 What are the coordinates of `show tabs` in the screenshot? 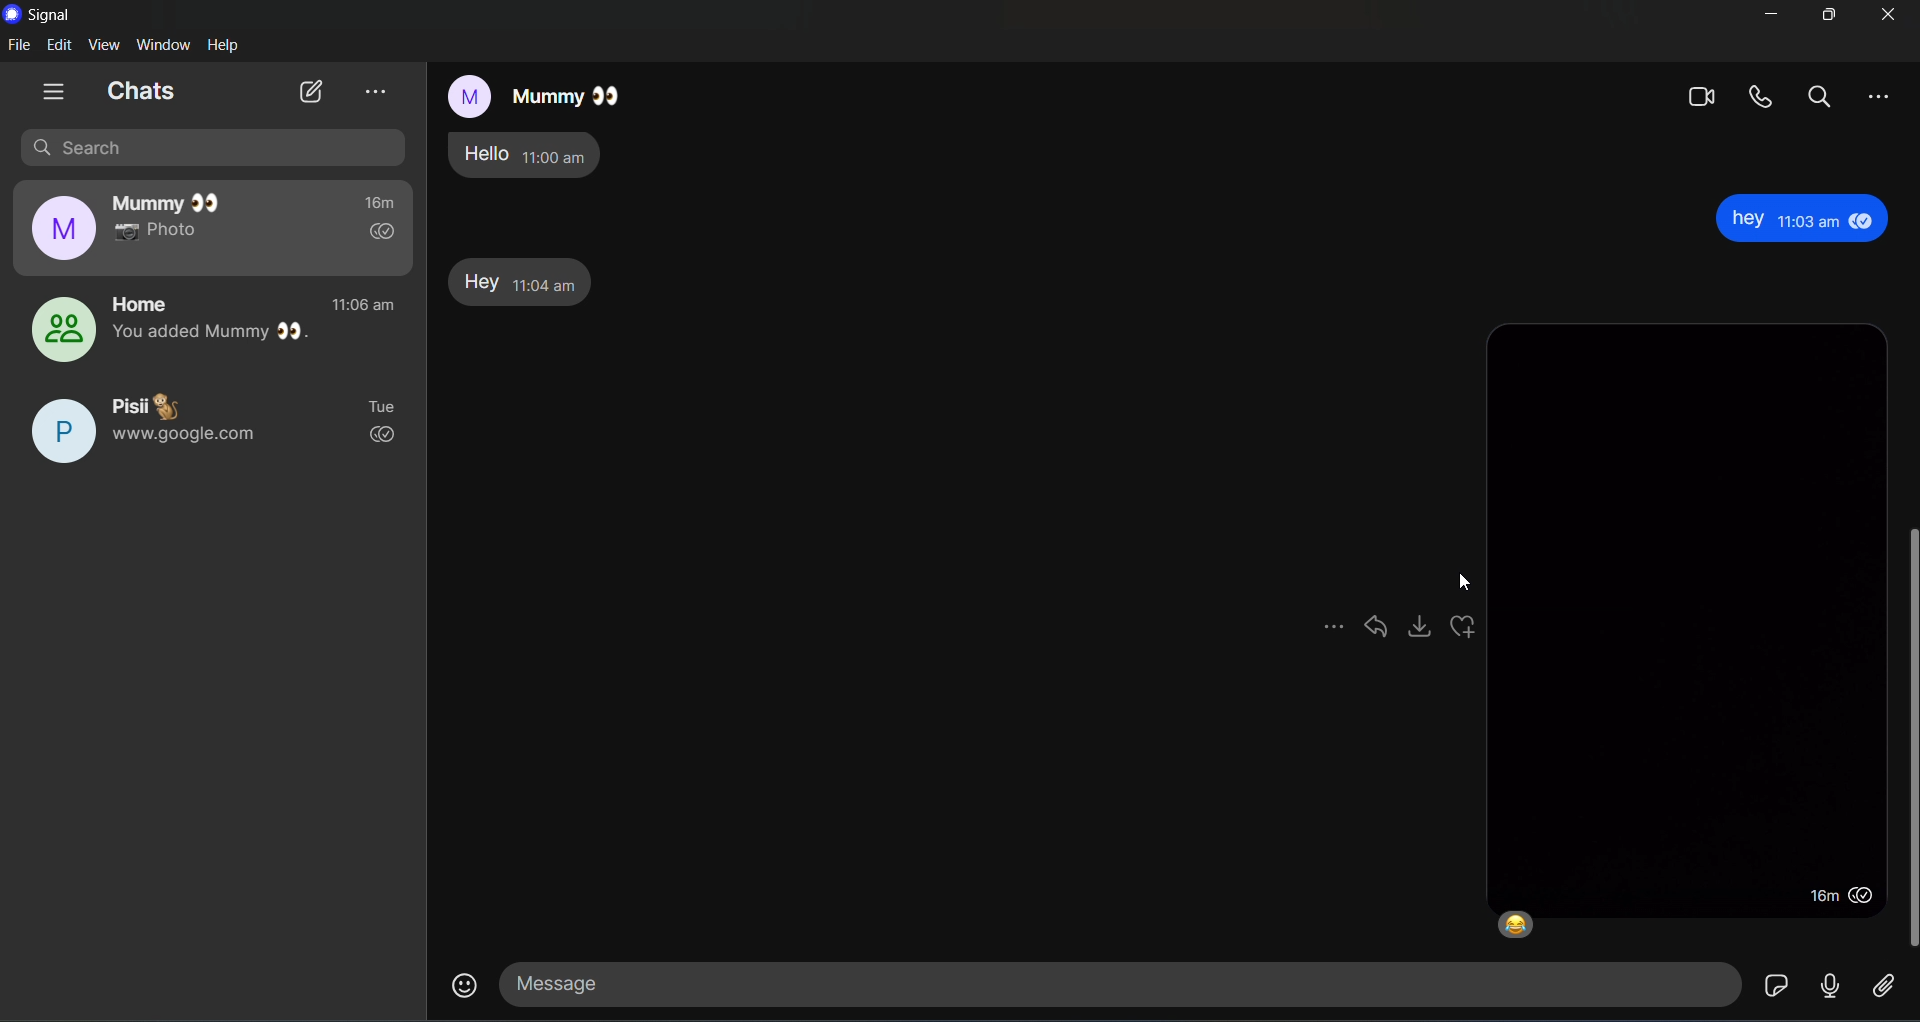 It's located at (53, 91).